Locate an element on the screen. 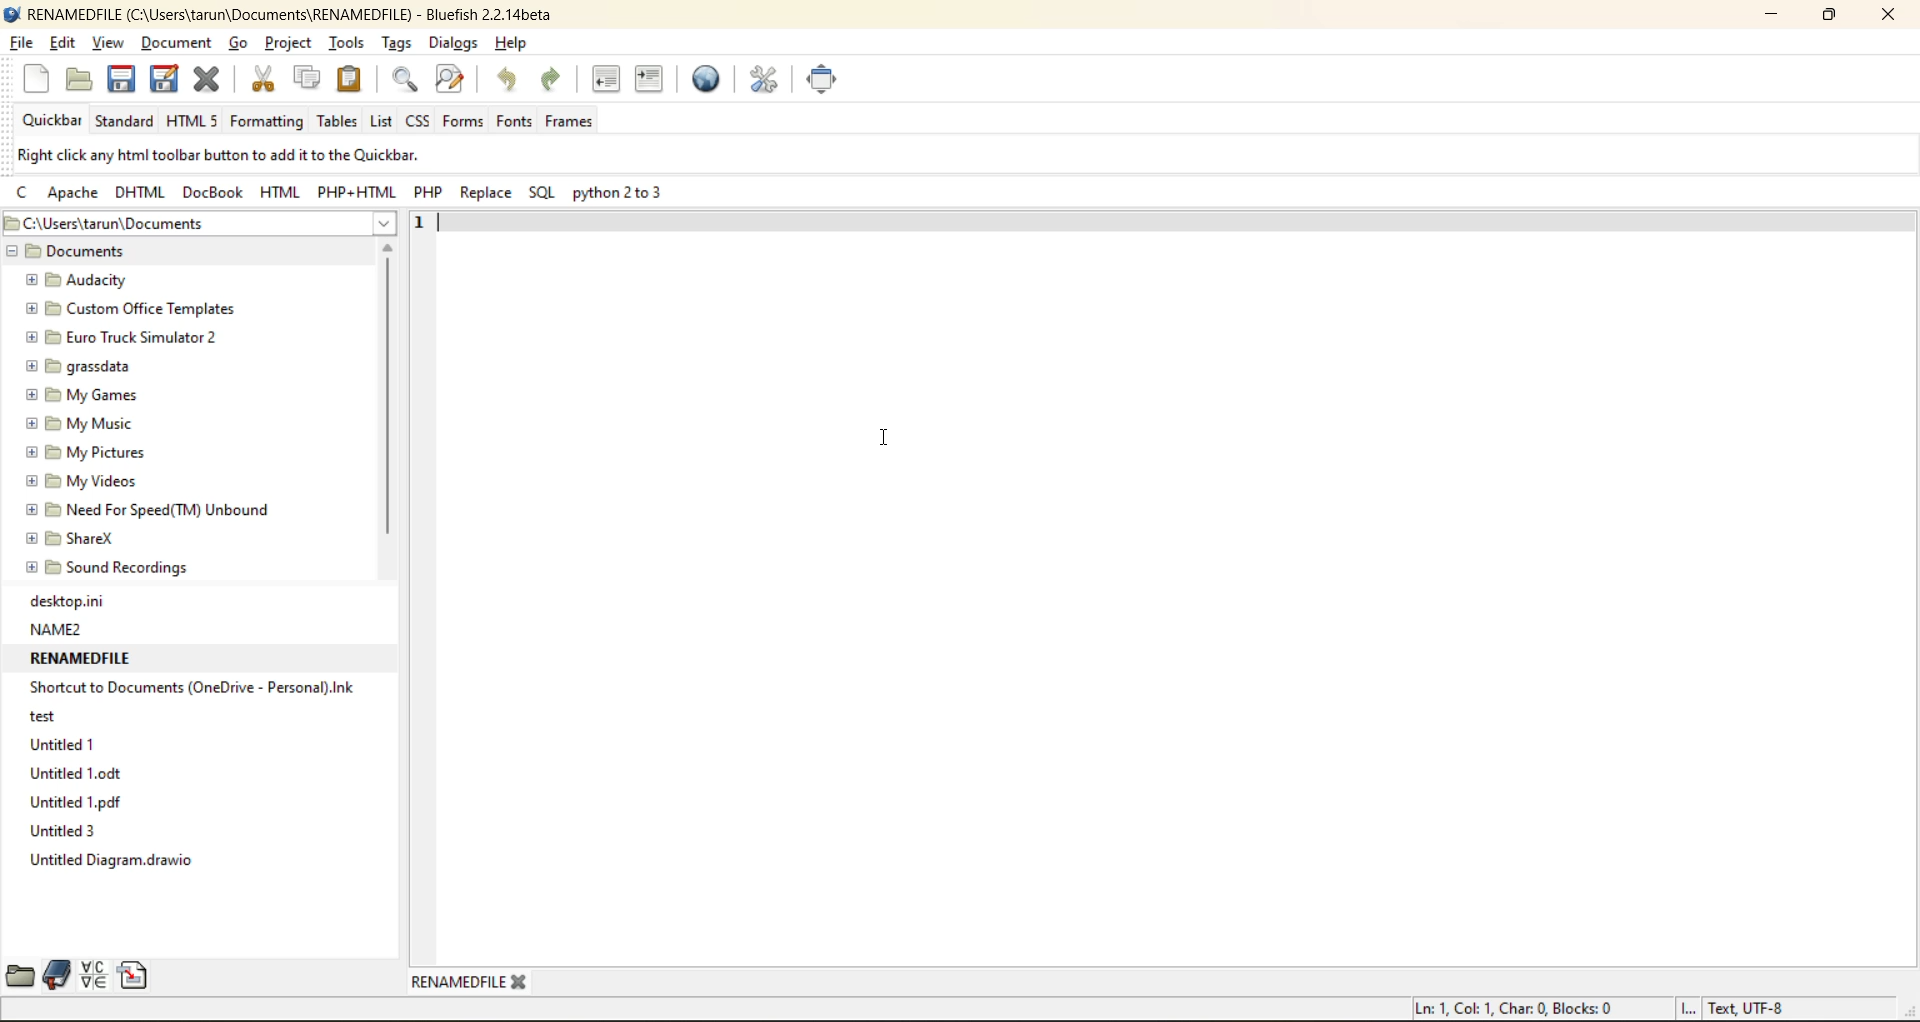  open is located at coordinates (79, 83).